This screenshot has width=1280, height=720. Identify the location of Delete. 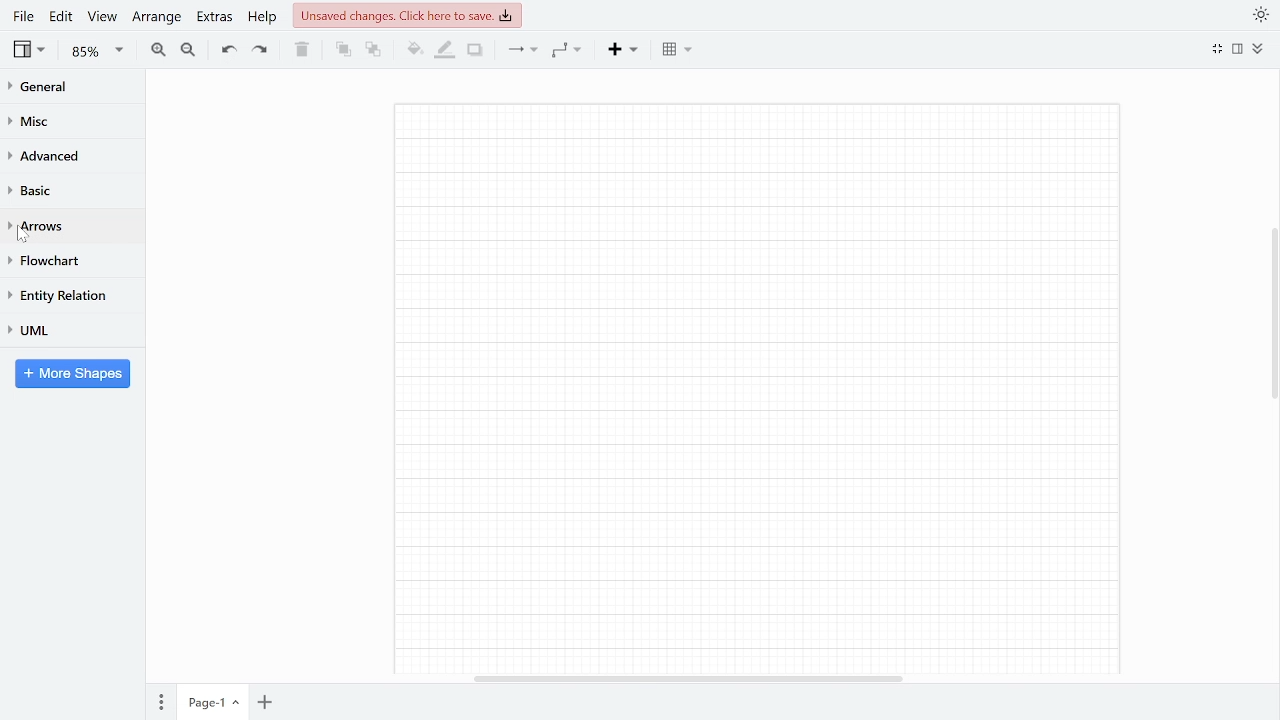
(302, 50).